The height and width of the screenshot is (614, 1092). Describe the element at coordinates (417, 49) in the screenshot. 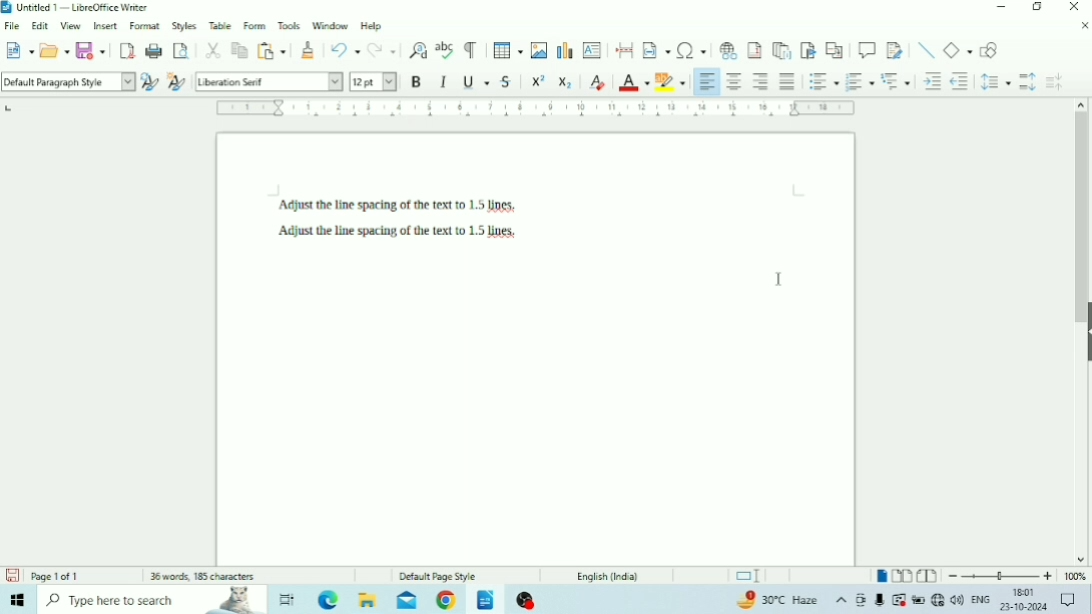

I see `Find and Replace` at that location.